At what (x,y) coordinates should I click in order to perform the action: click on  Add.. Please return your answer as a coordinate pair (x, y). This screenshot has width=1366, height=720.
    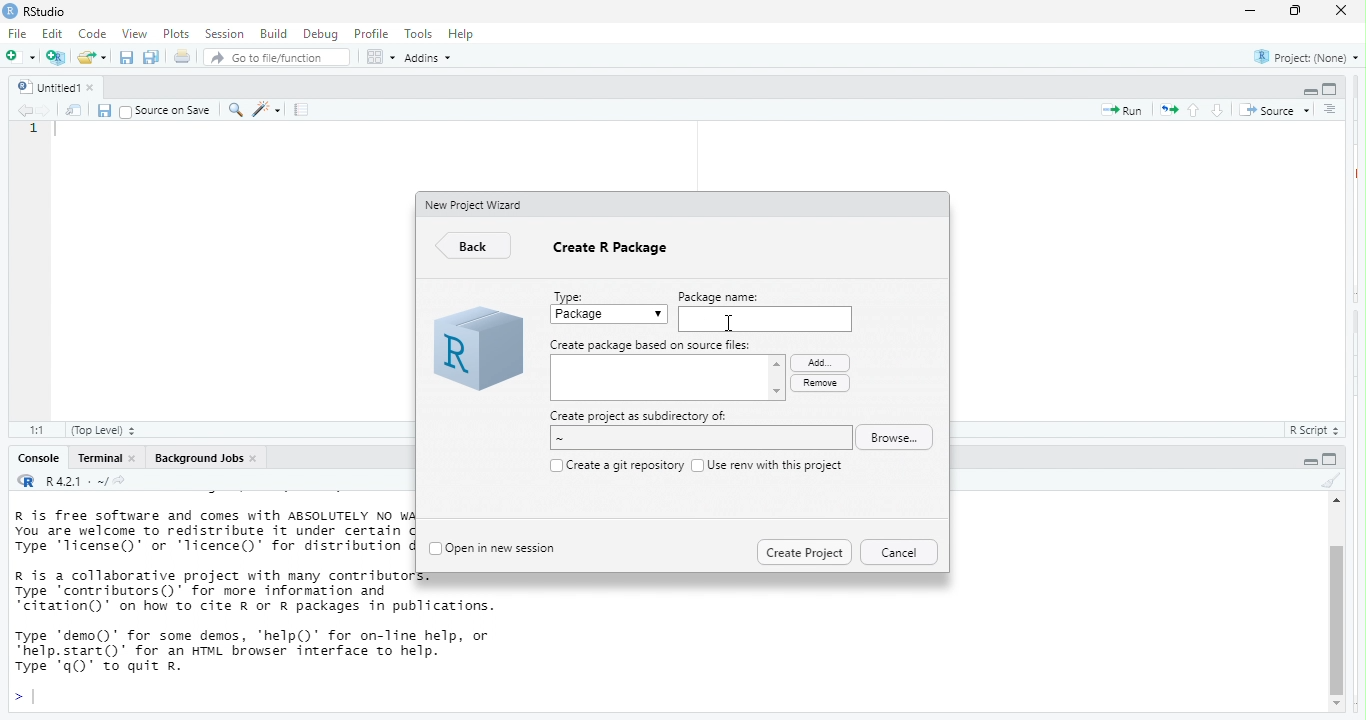
    Looking at the image, I should click on (817, 361).